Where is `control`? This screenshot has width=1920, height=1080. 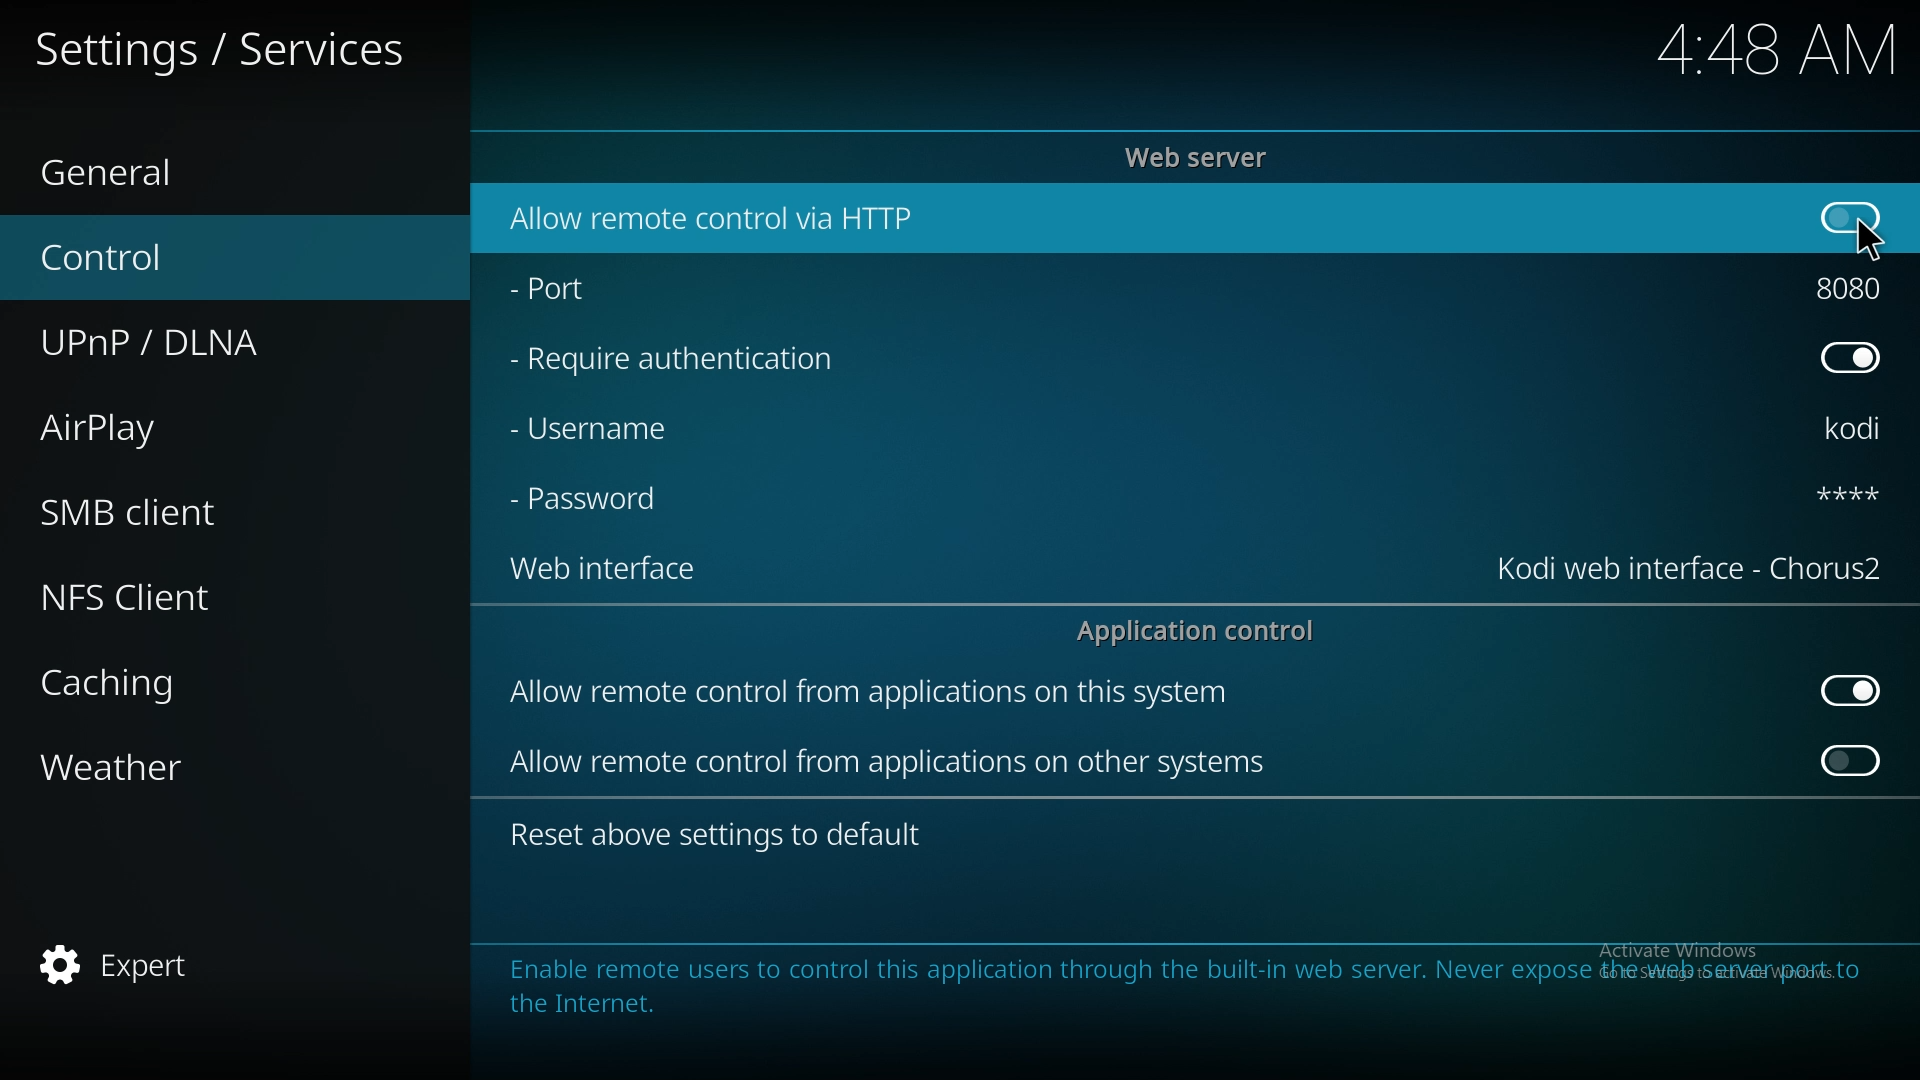 control is located at coordinates (146, 256).